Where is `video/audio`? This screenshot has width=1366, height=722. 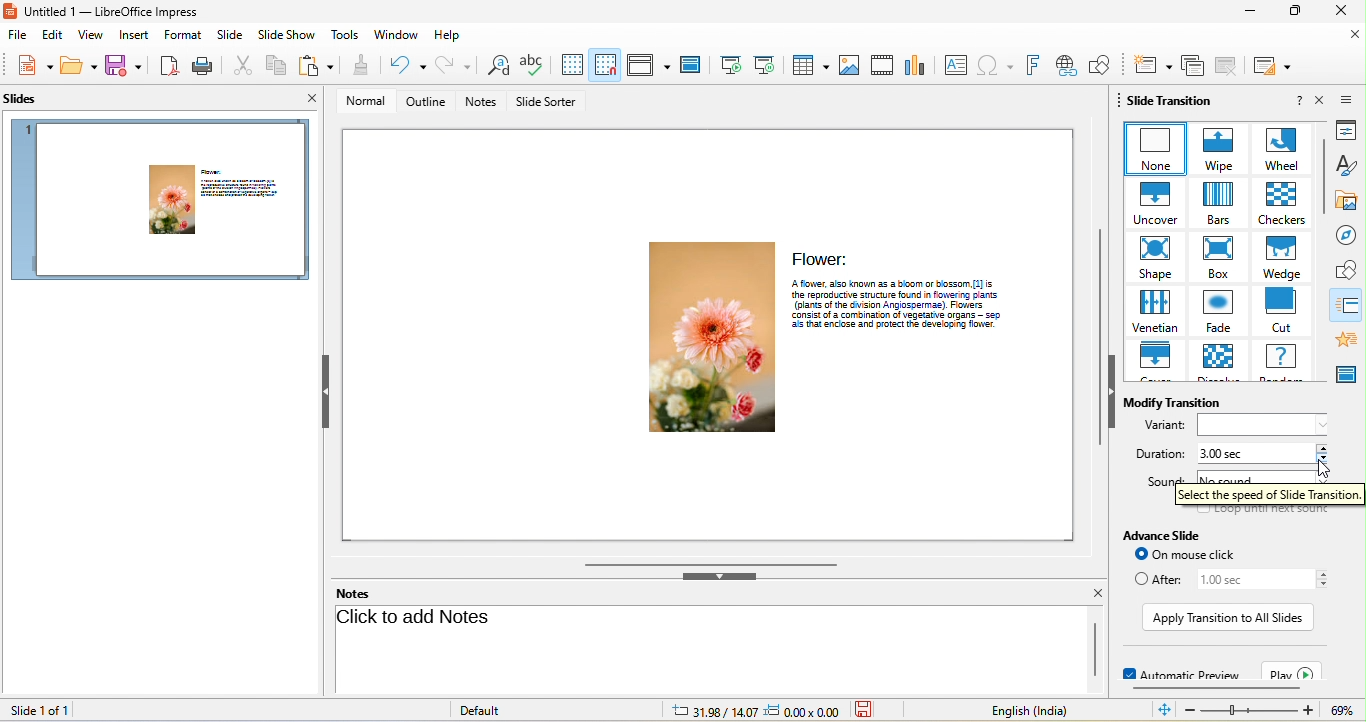 video/audio is located at coordinates (882, 65).